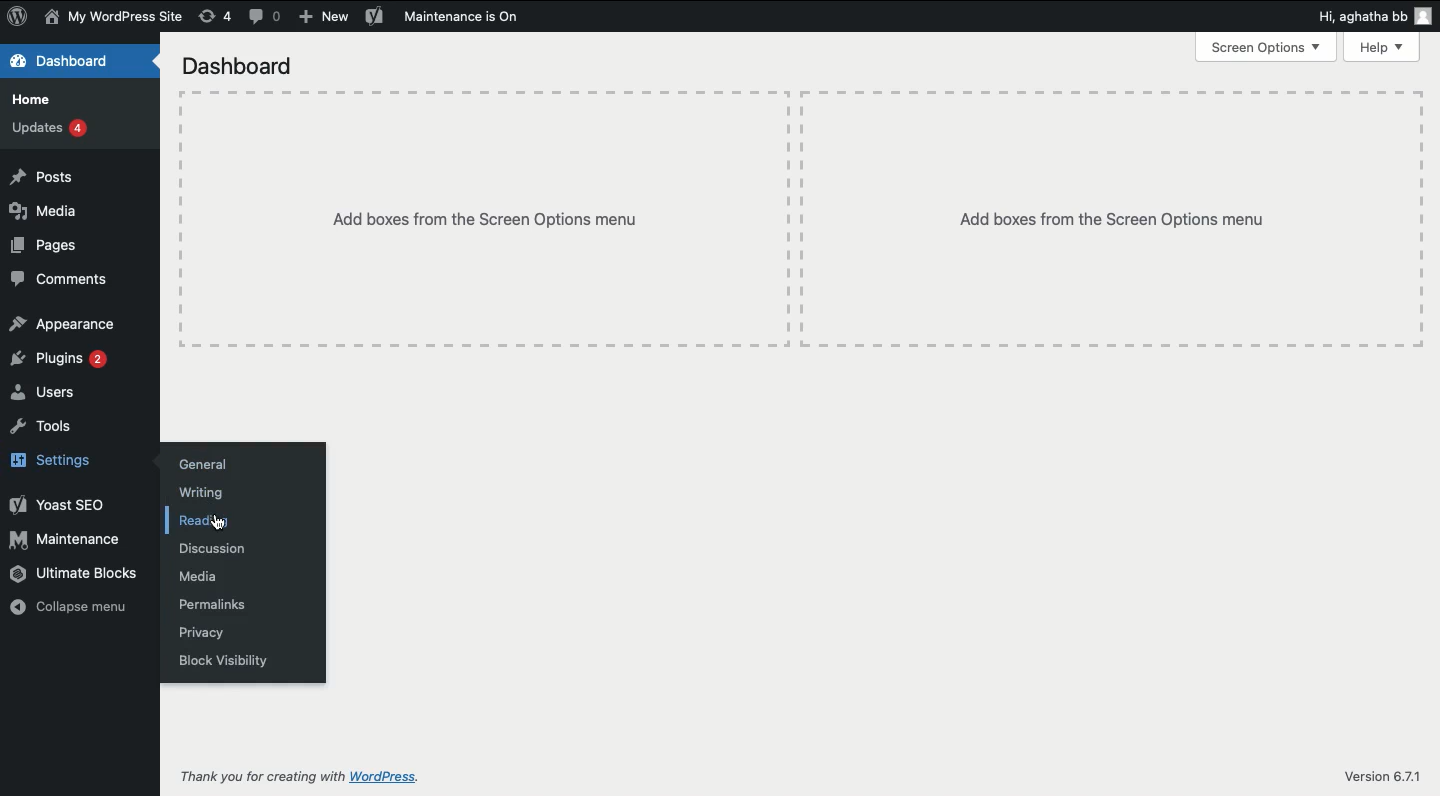 The image size is (1440, 796). I want to click on my wordpress site, so click(115, 18).